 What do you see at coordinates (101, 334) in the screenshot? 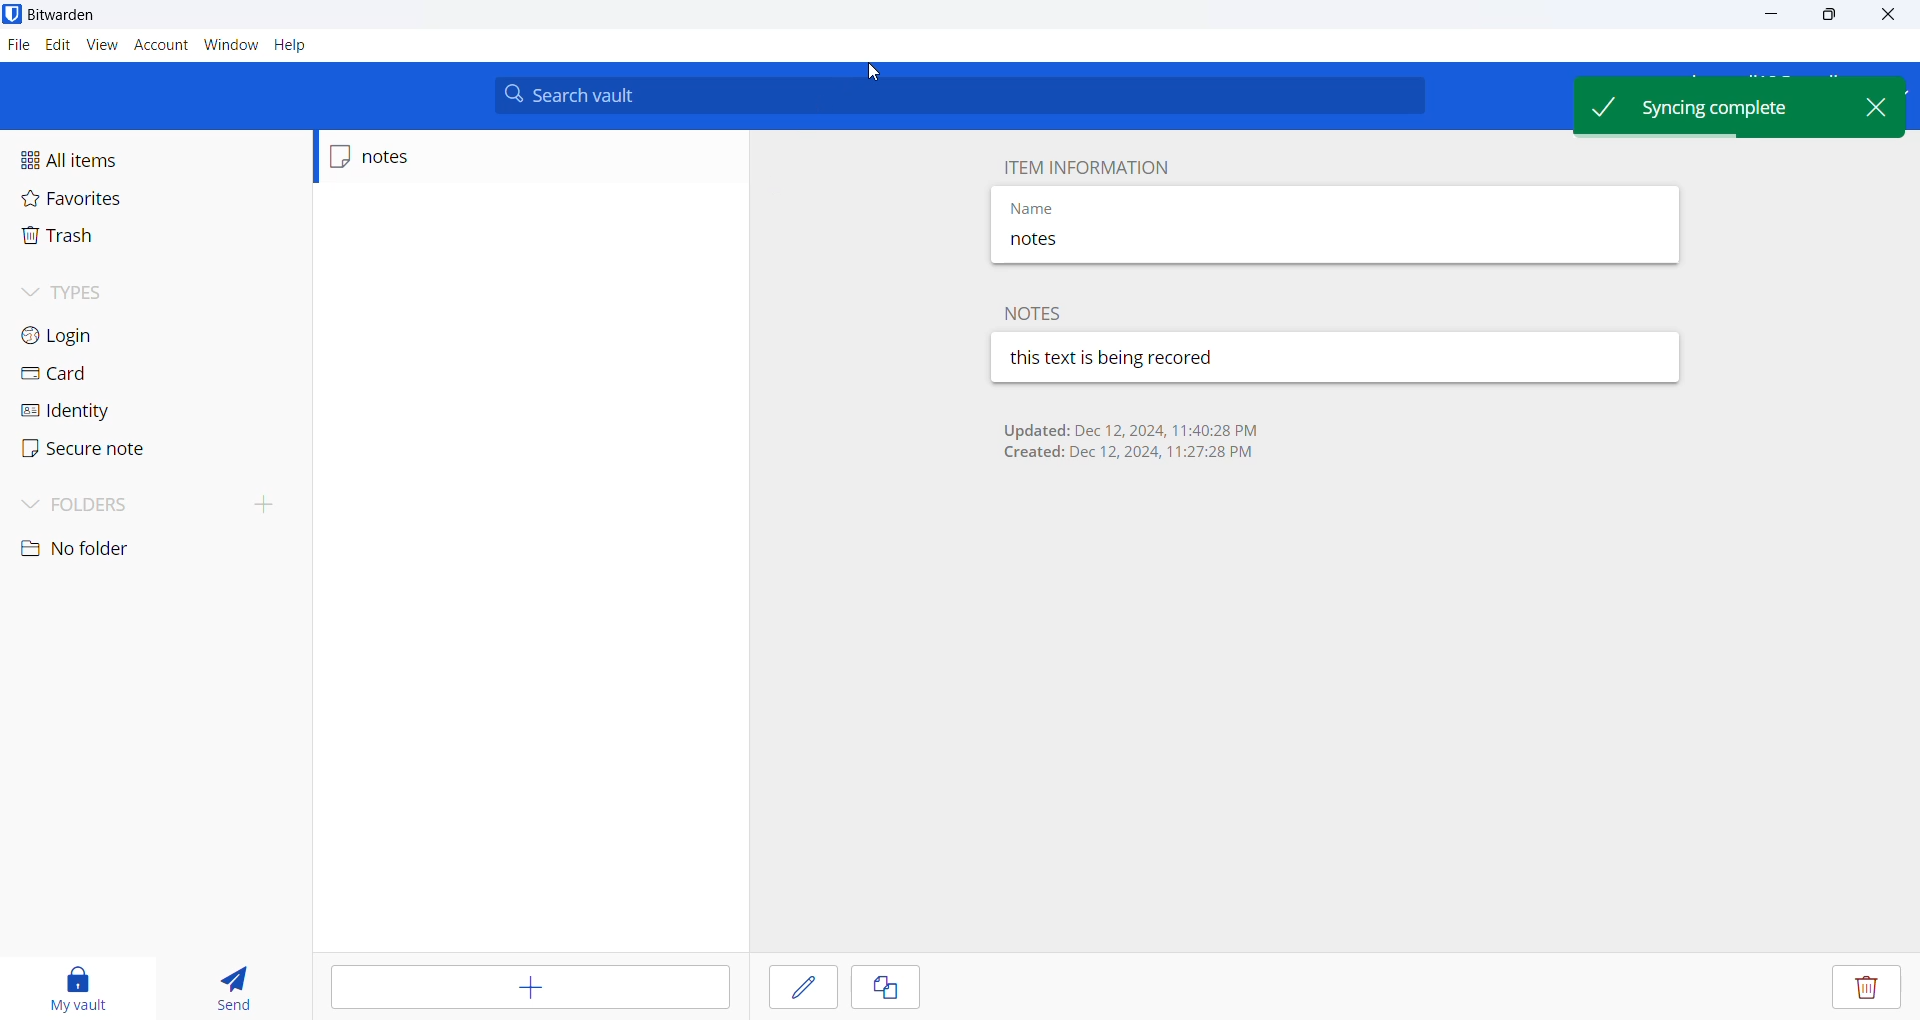
I see `login` at bounding box center [101, 334].